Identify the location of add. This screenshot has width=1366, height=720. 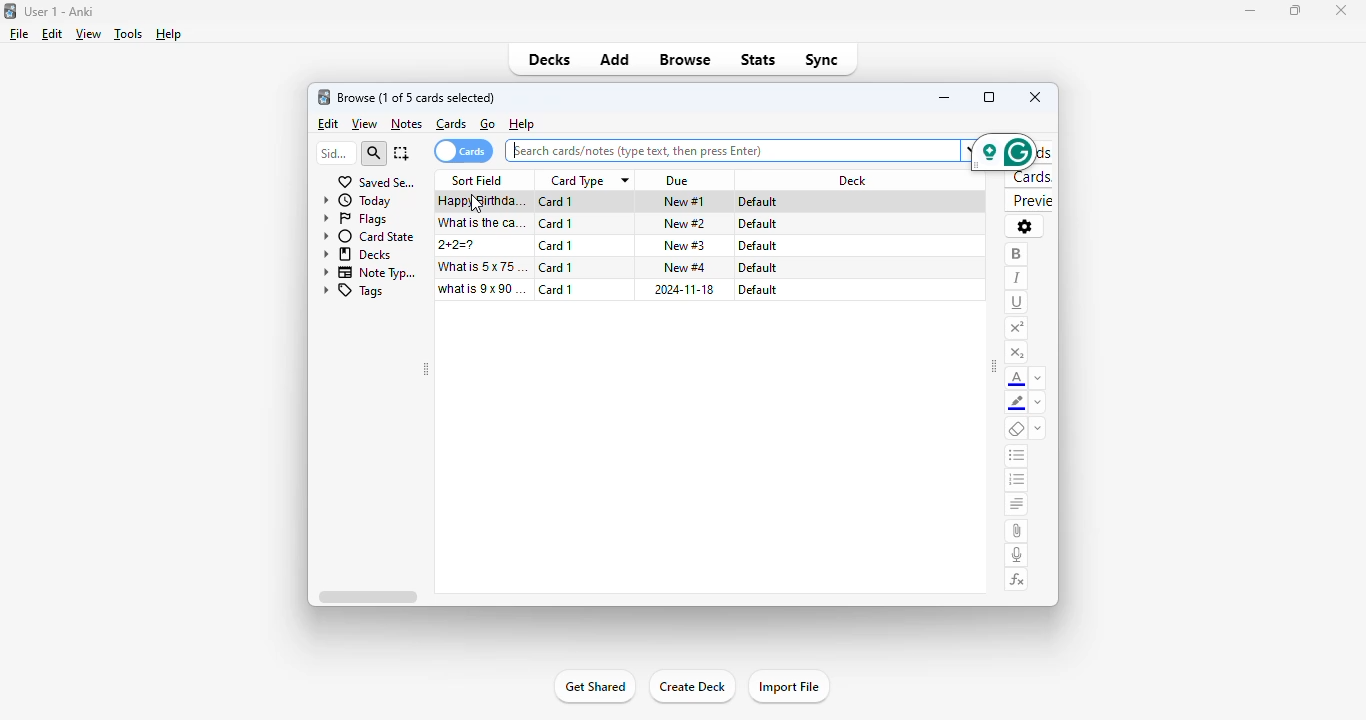
(616, 60).